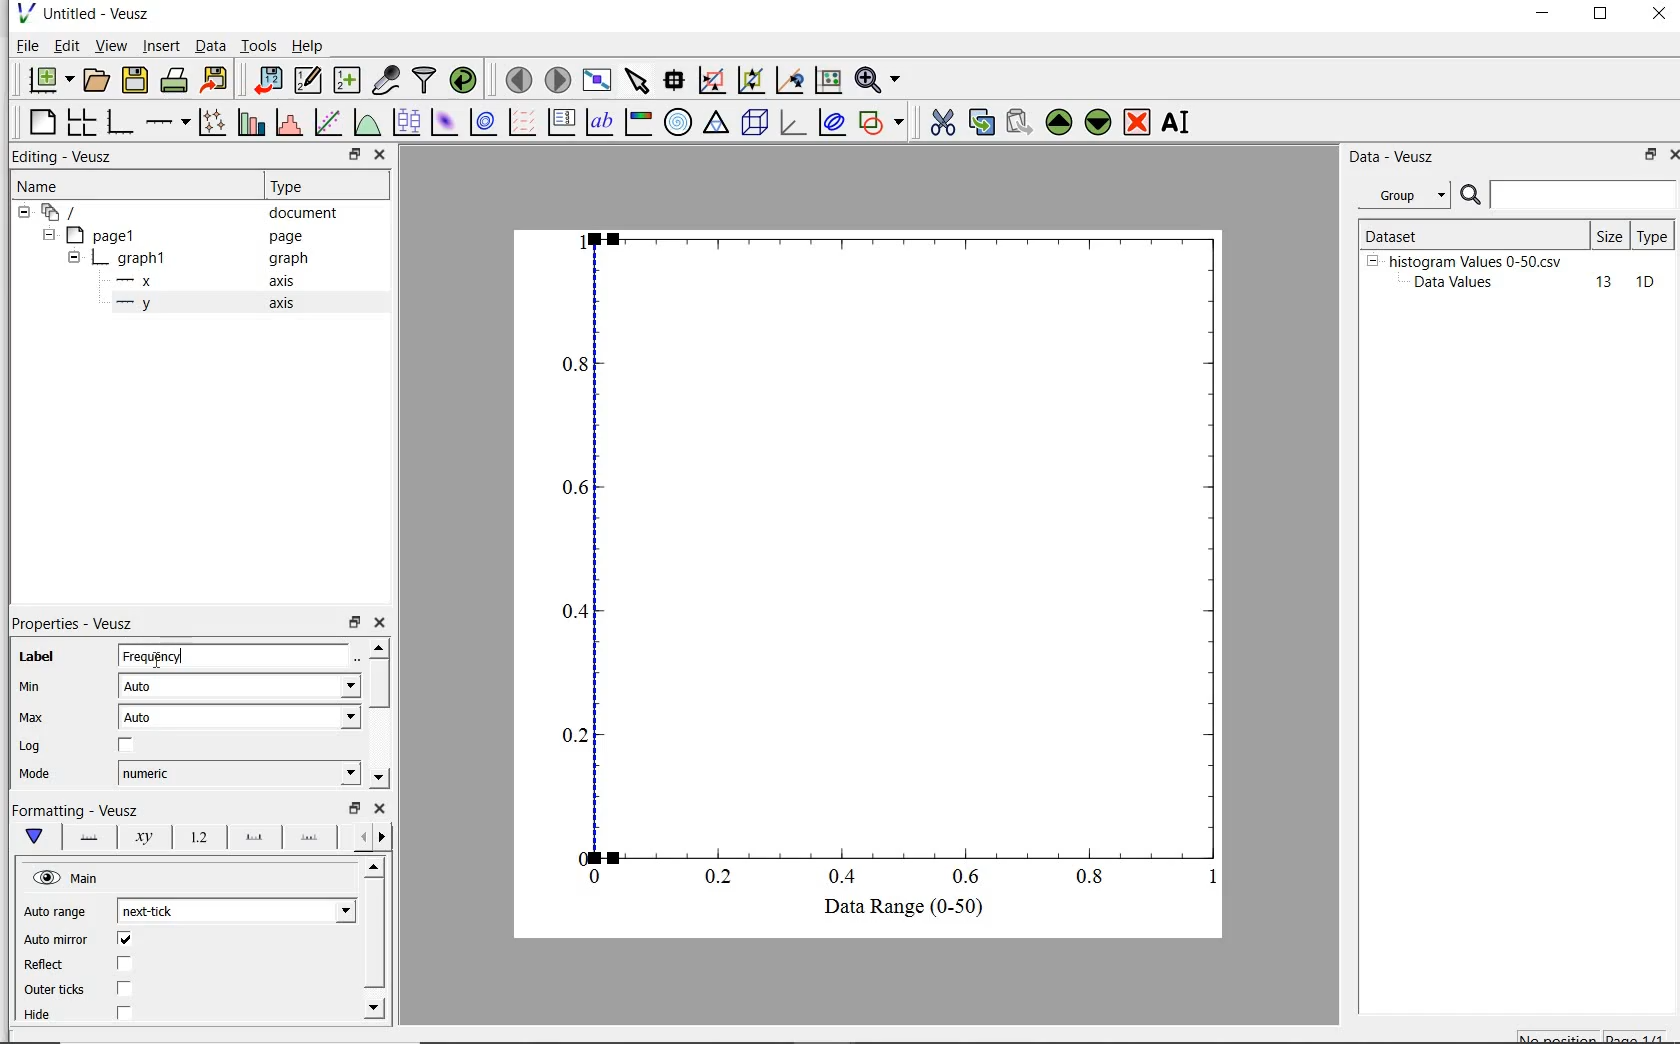 This screenshot has height=1044, width=1680. What do you see at coordinates (980, 125) in the screenshot?
I see `copy the selected widget` at bounding box center [980, 125].